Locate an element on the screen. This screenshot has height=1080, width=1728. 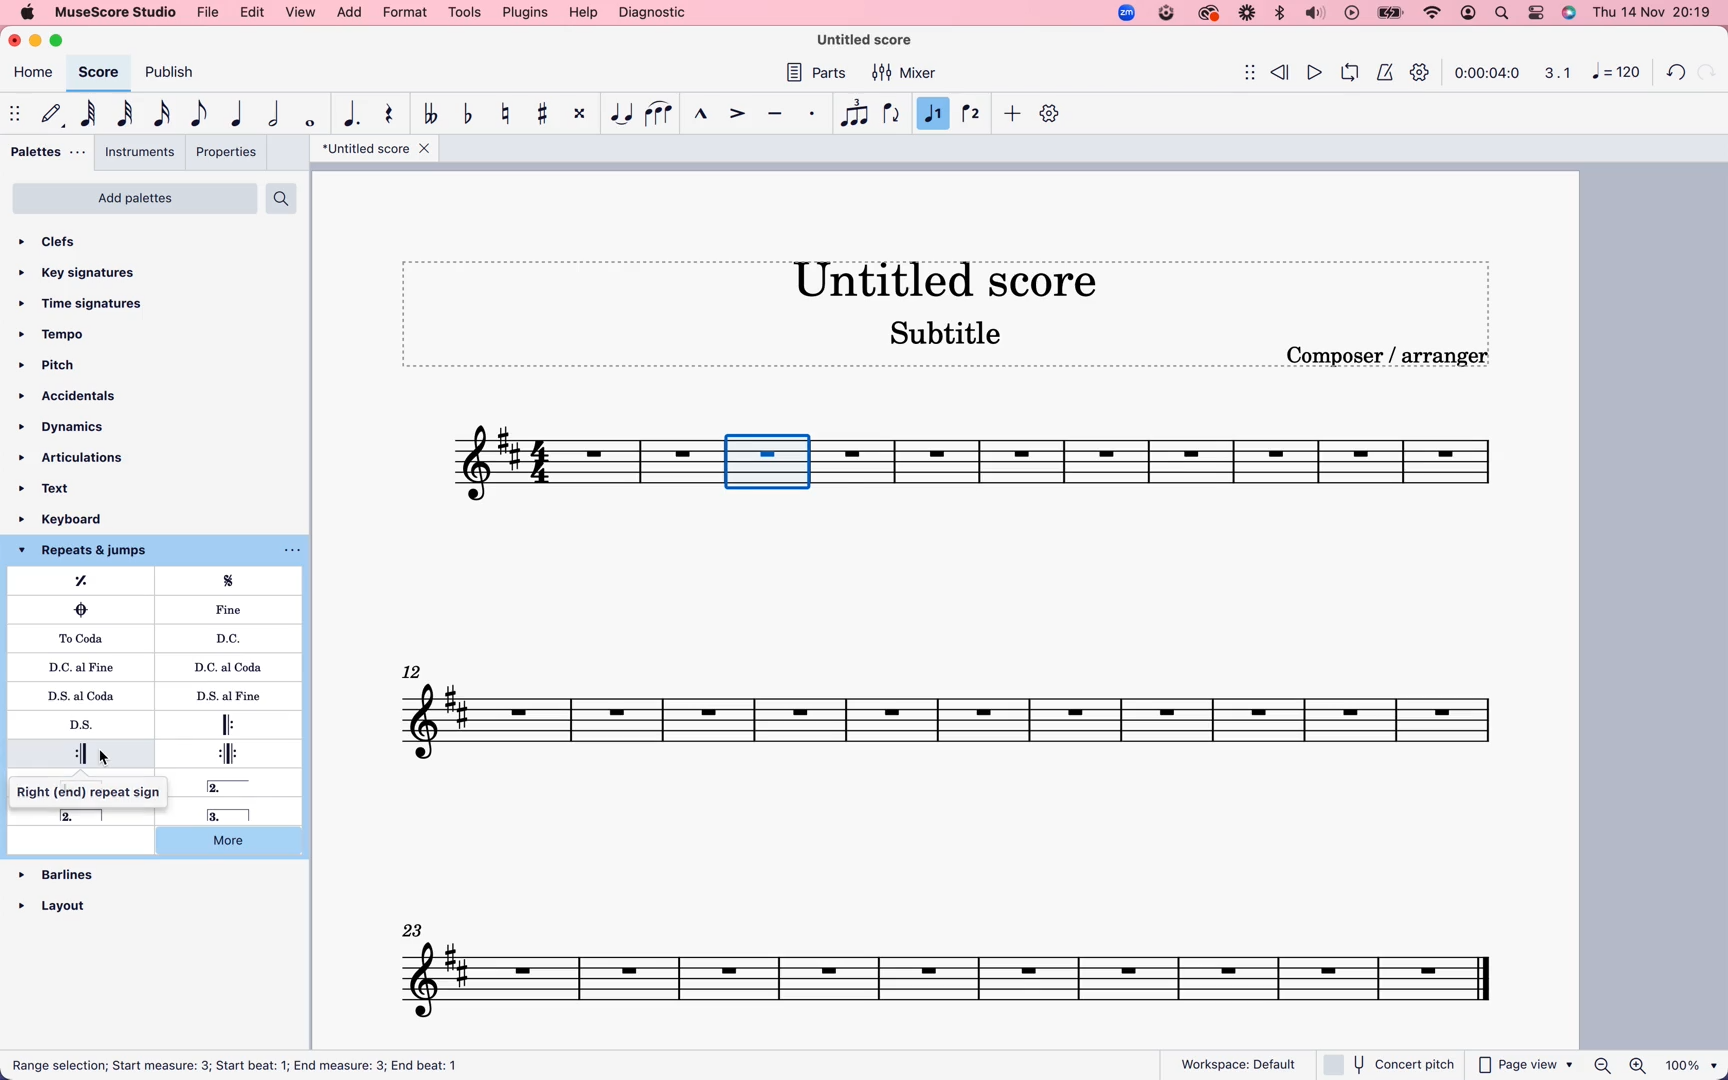
whole note is located at coordinates (314, 119).